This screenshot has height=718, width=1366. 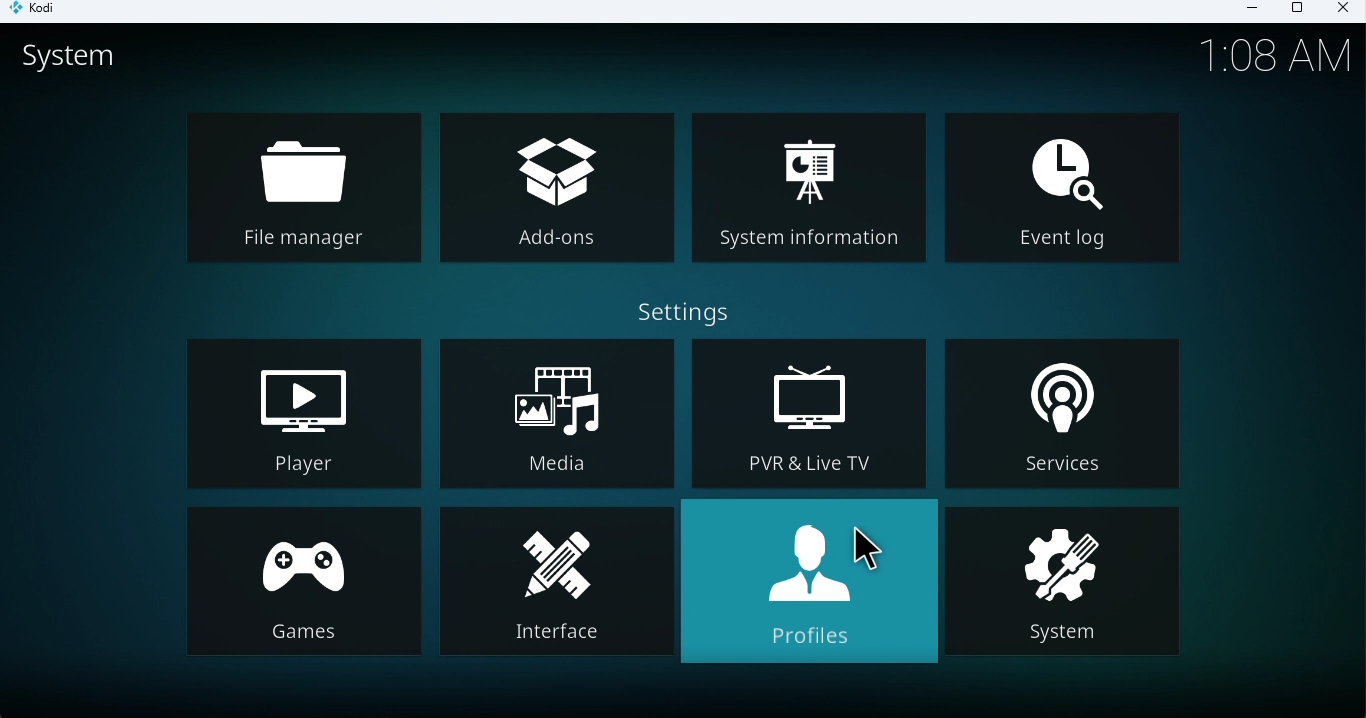 I want to click on Close, so click(x=1340, y=11).